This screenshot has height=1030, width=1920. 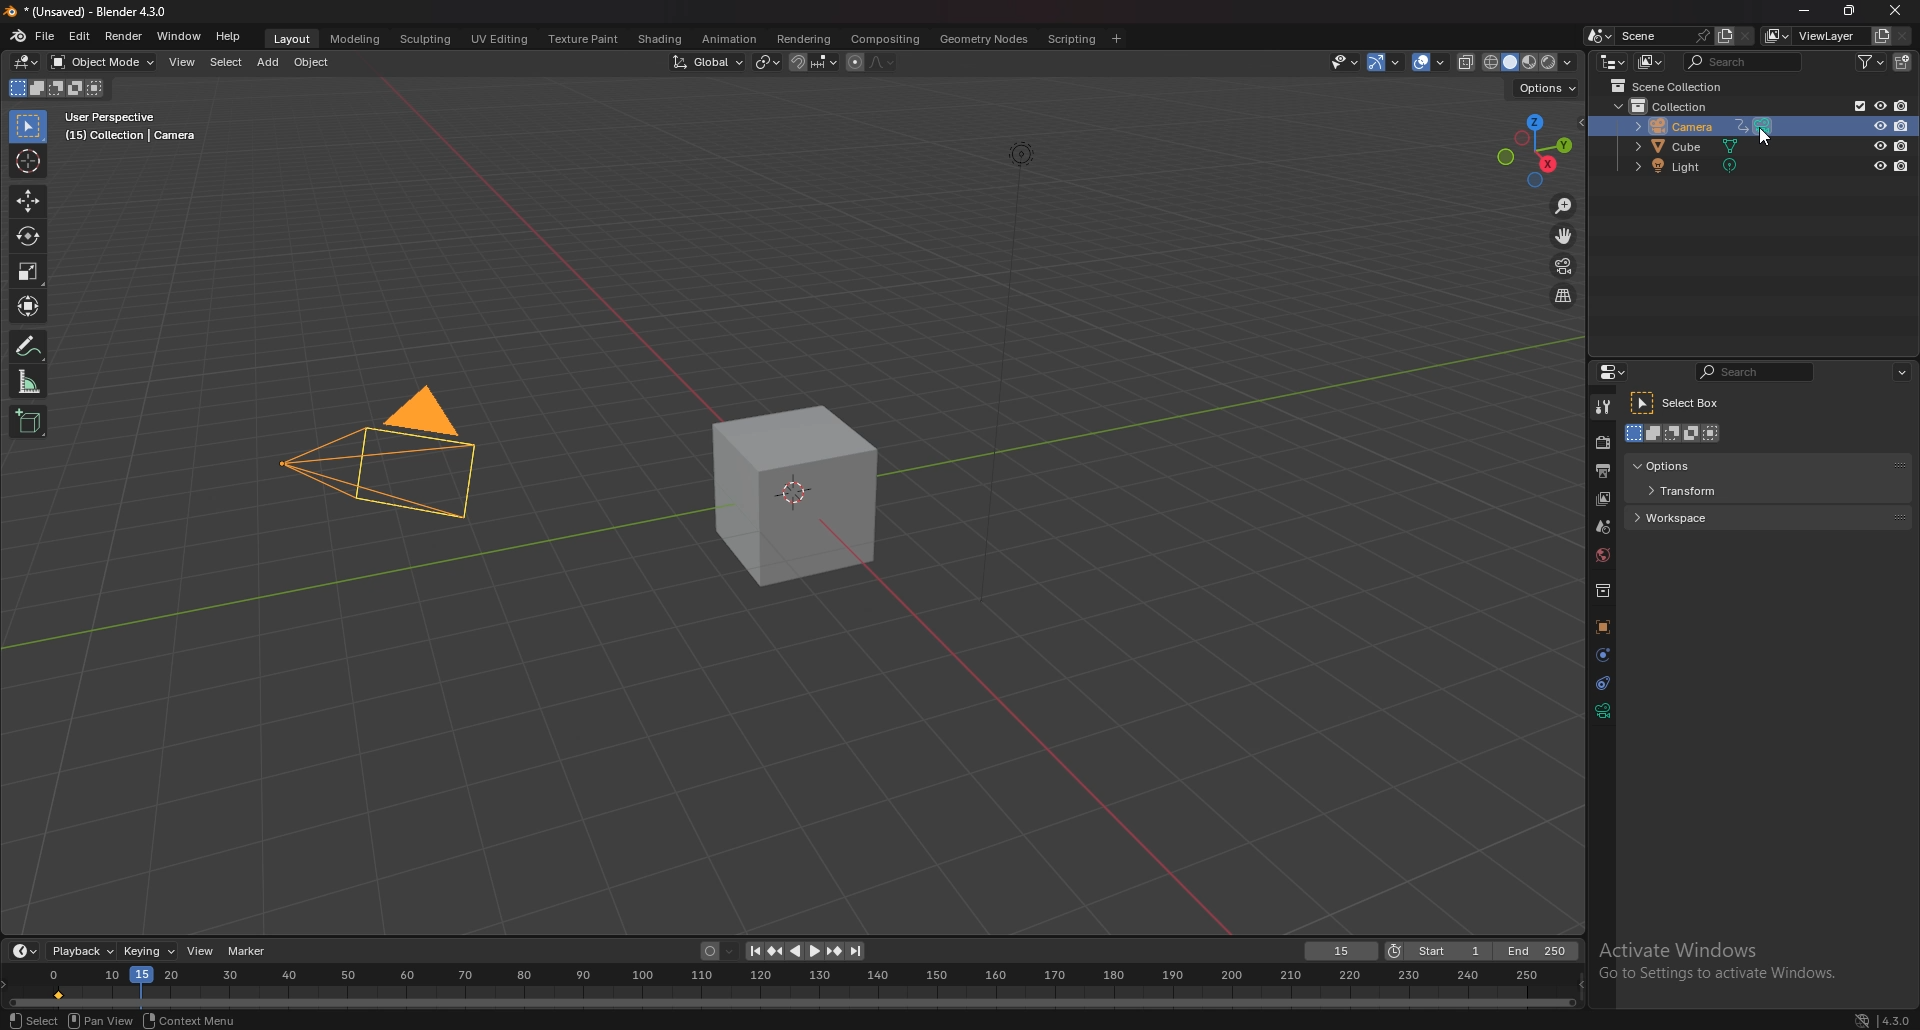 What do you see at coordinates (1604, 470) in the screenshot?
I see `output` at bounding box center [1604, 470].